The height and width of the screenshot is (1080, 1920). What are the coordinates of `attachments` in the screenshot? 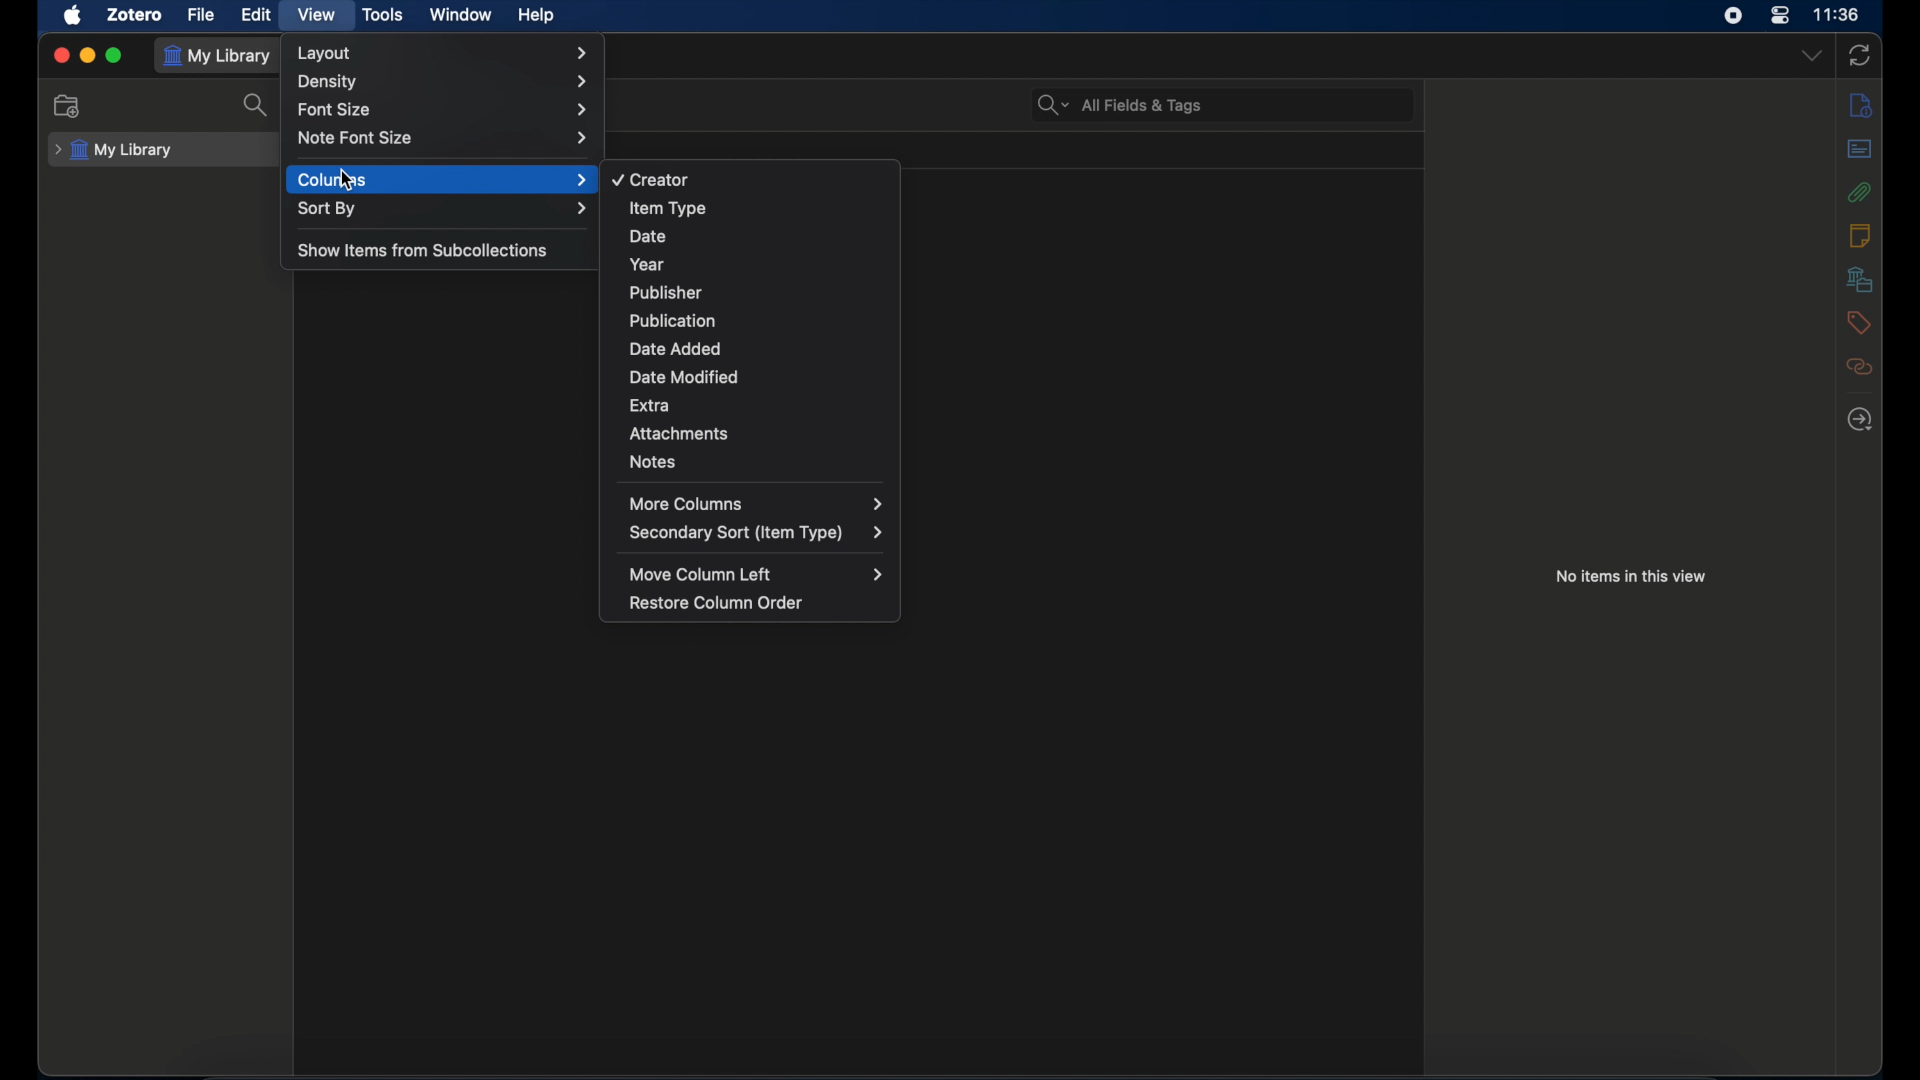 It's located at (679, 433).